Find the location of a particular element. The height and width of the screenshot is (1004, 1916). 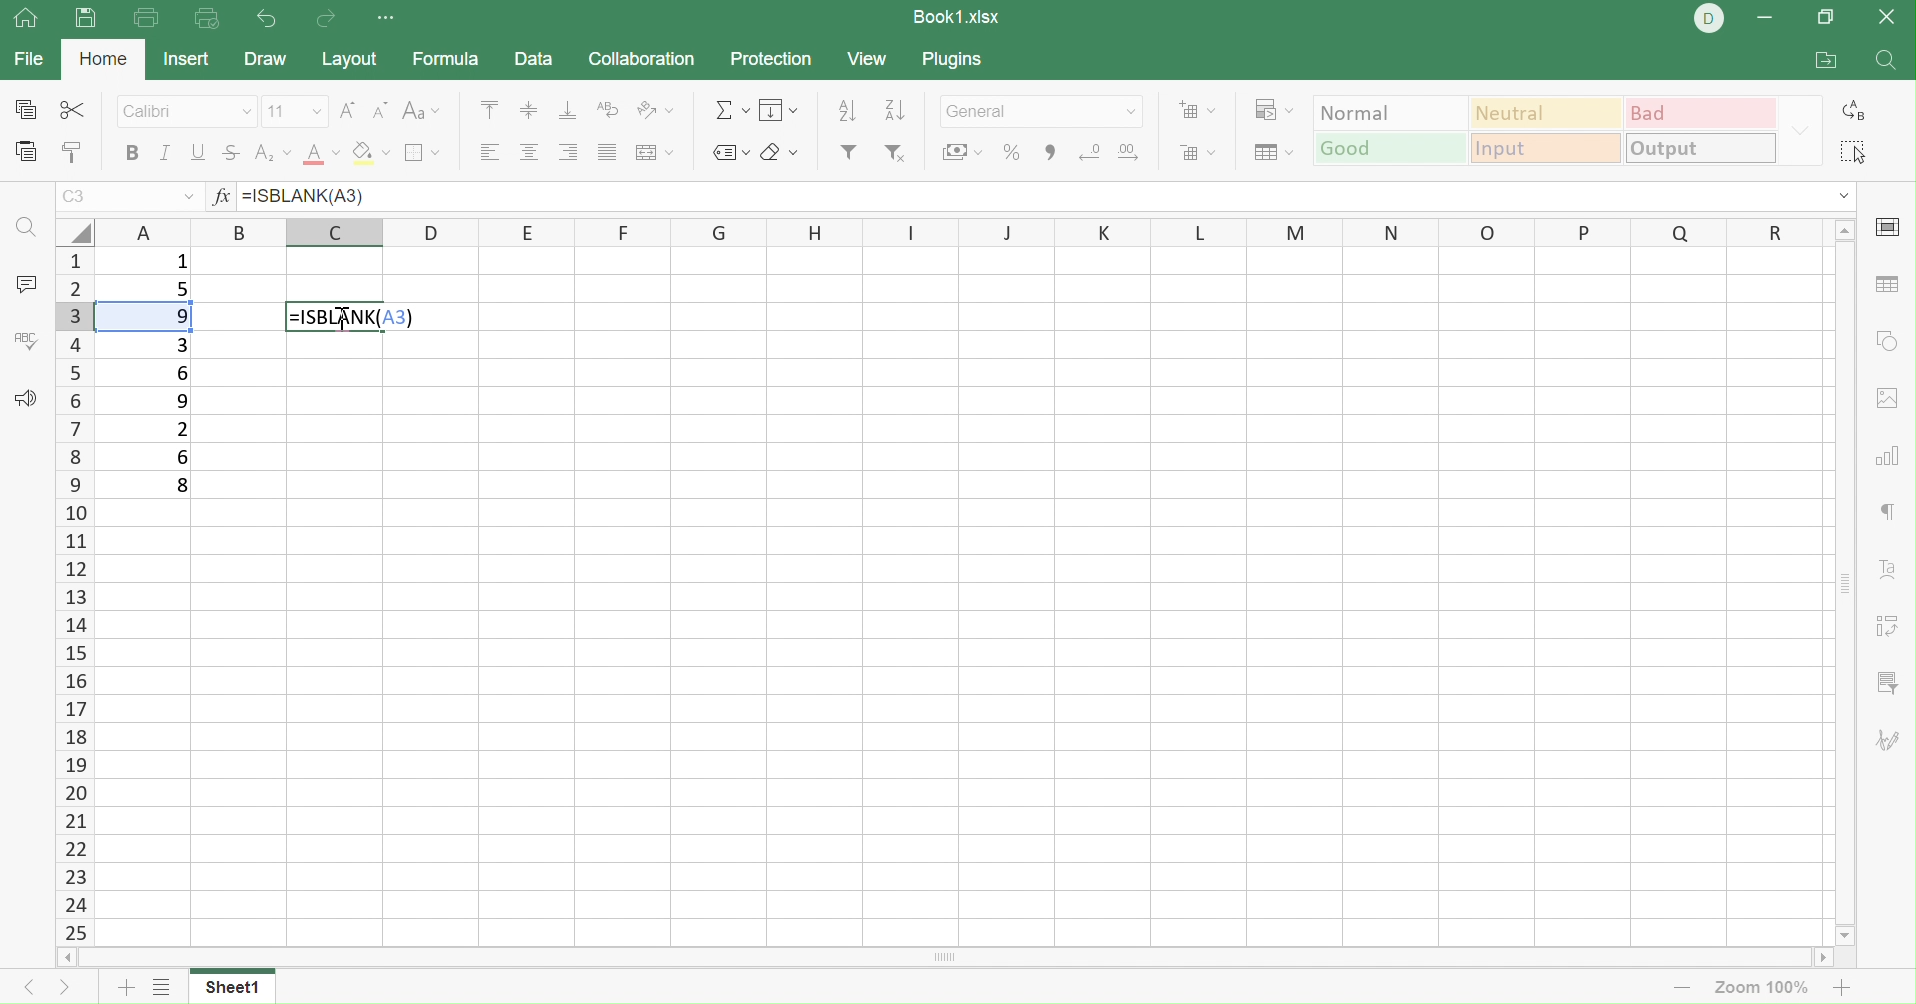

6 is located at coordinates (182, 455).